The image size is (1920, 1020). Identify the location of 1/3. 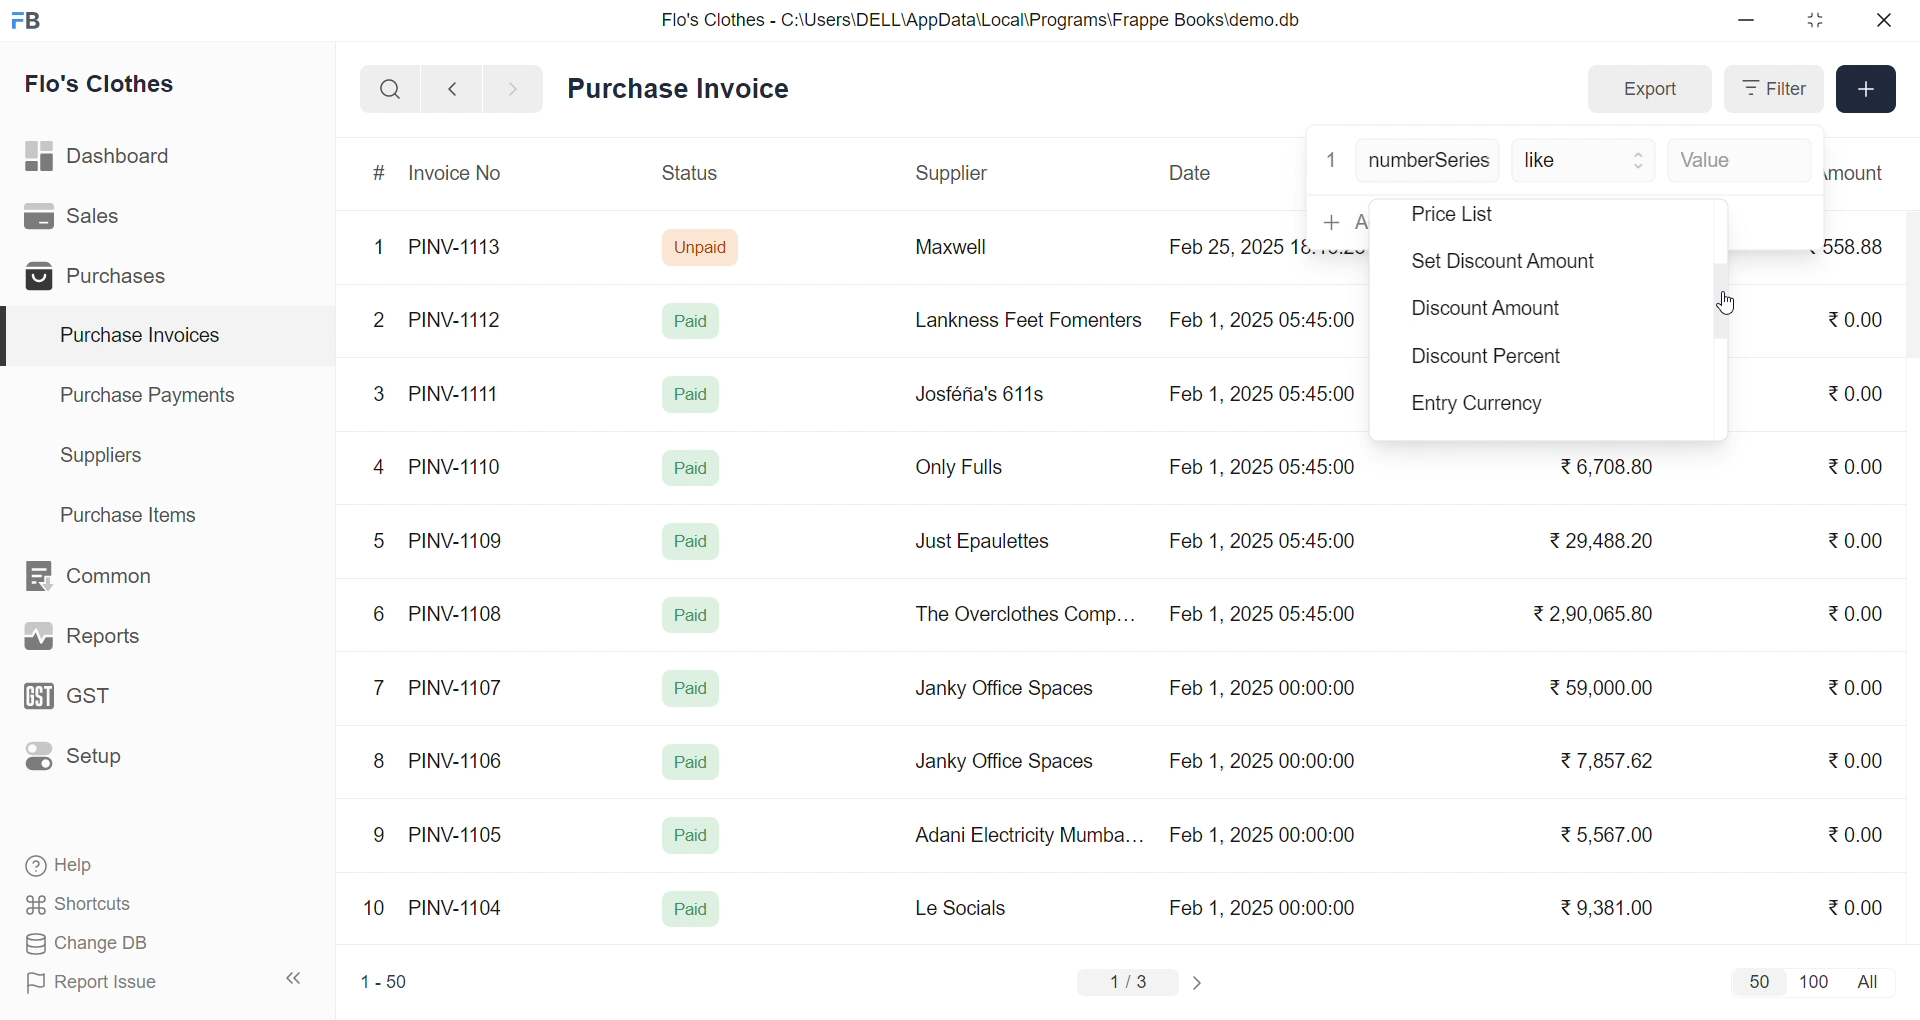
(1129, 984).